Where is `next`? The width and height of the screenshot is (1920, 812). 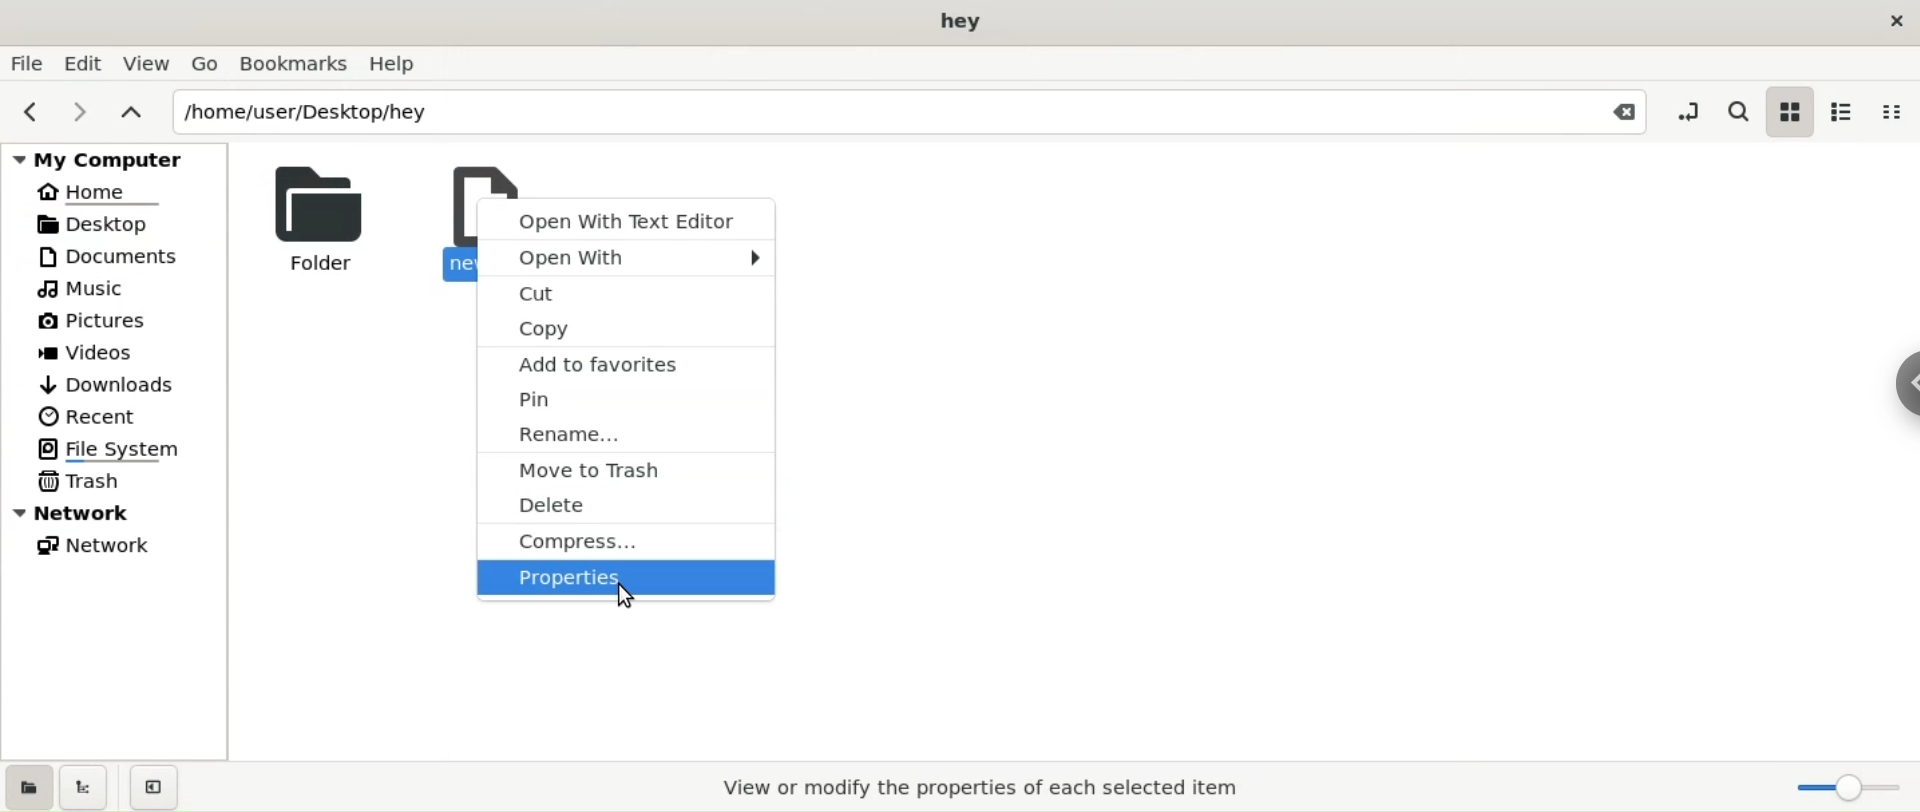
next is located at coordinates (76, 110).